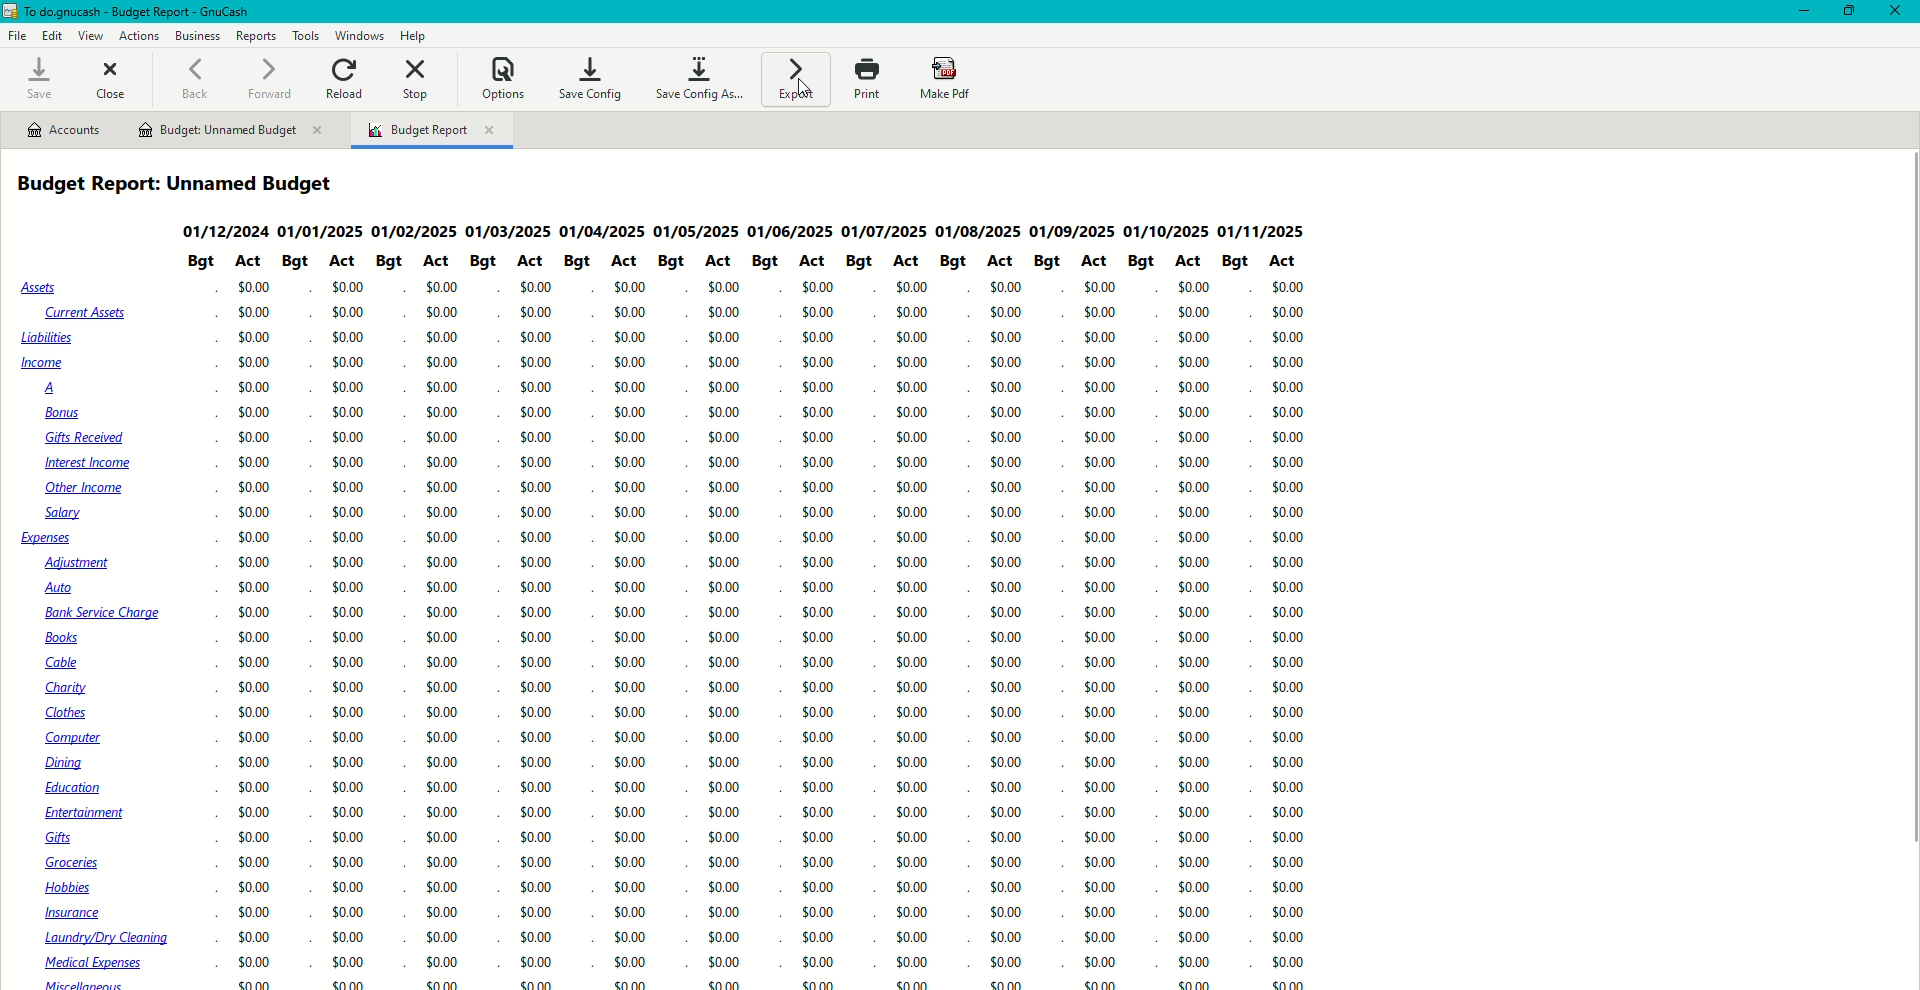  Describe the element at coordinates (865, 79) in the screenshot. I see `Print` at that location.